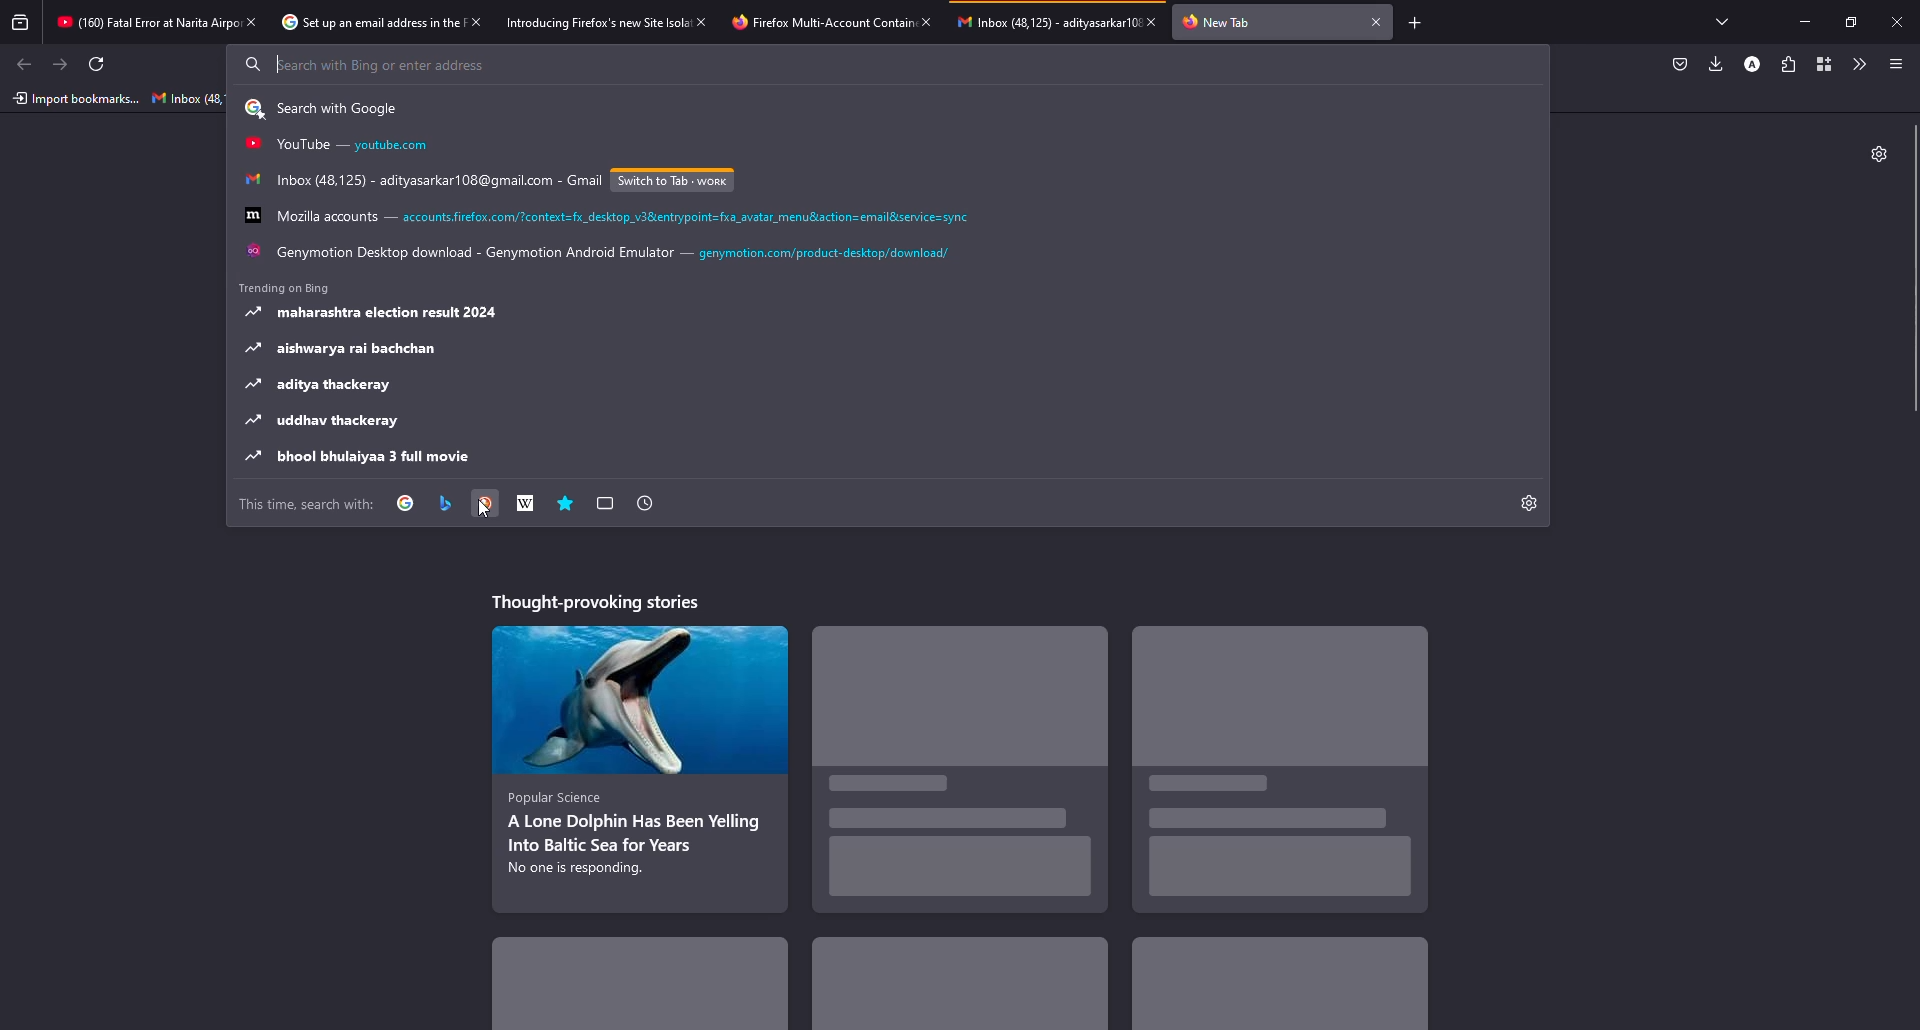  I want to click on search options, so click(343, 146).